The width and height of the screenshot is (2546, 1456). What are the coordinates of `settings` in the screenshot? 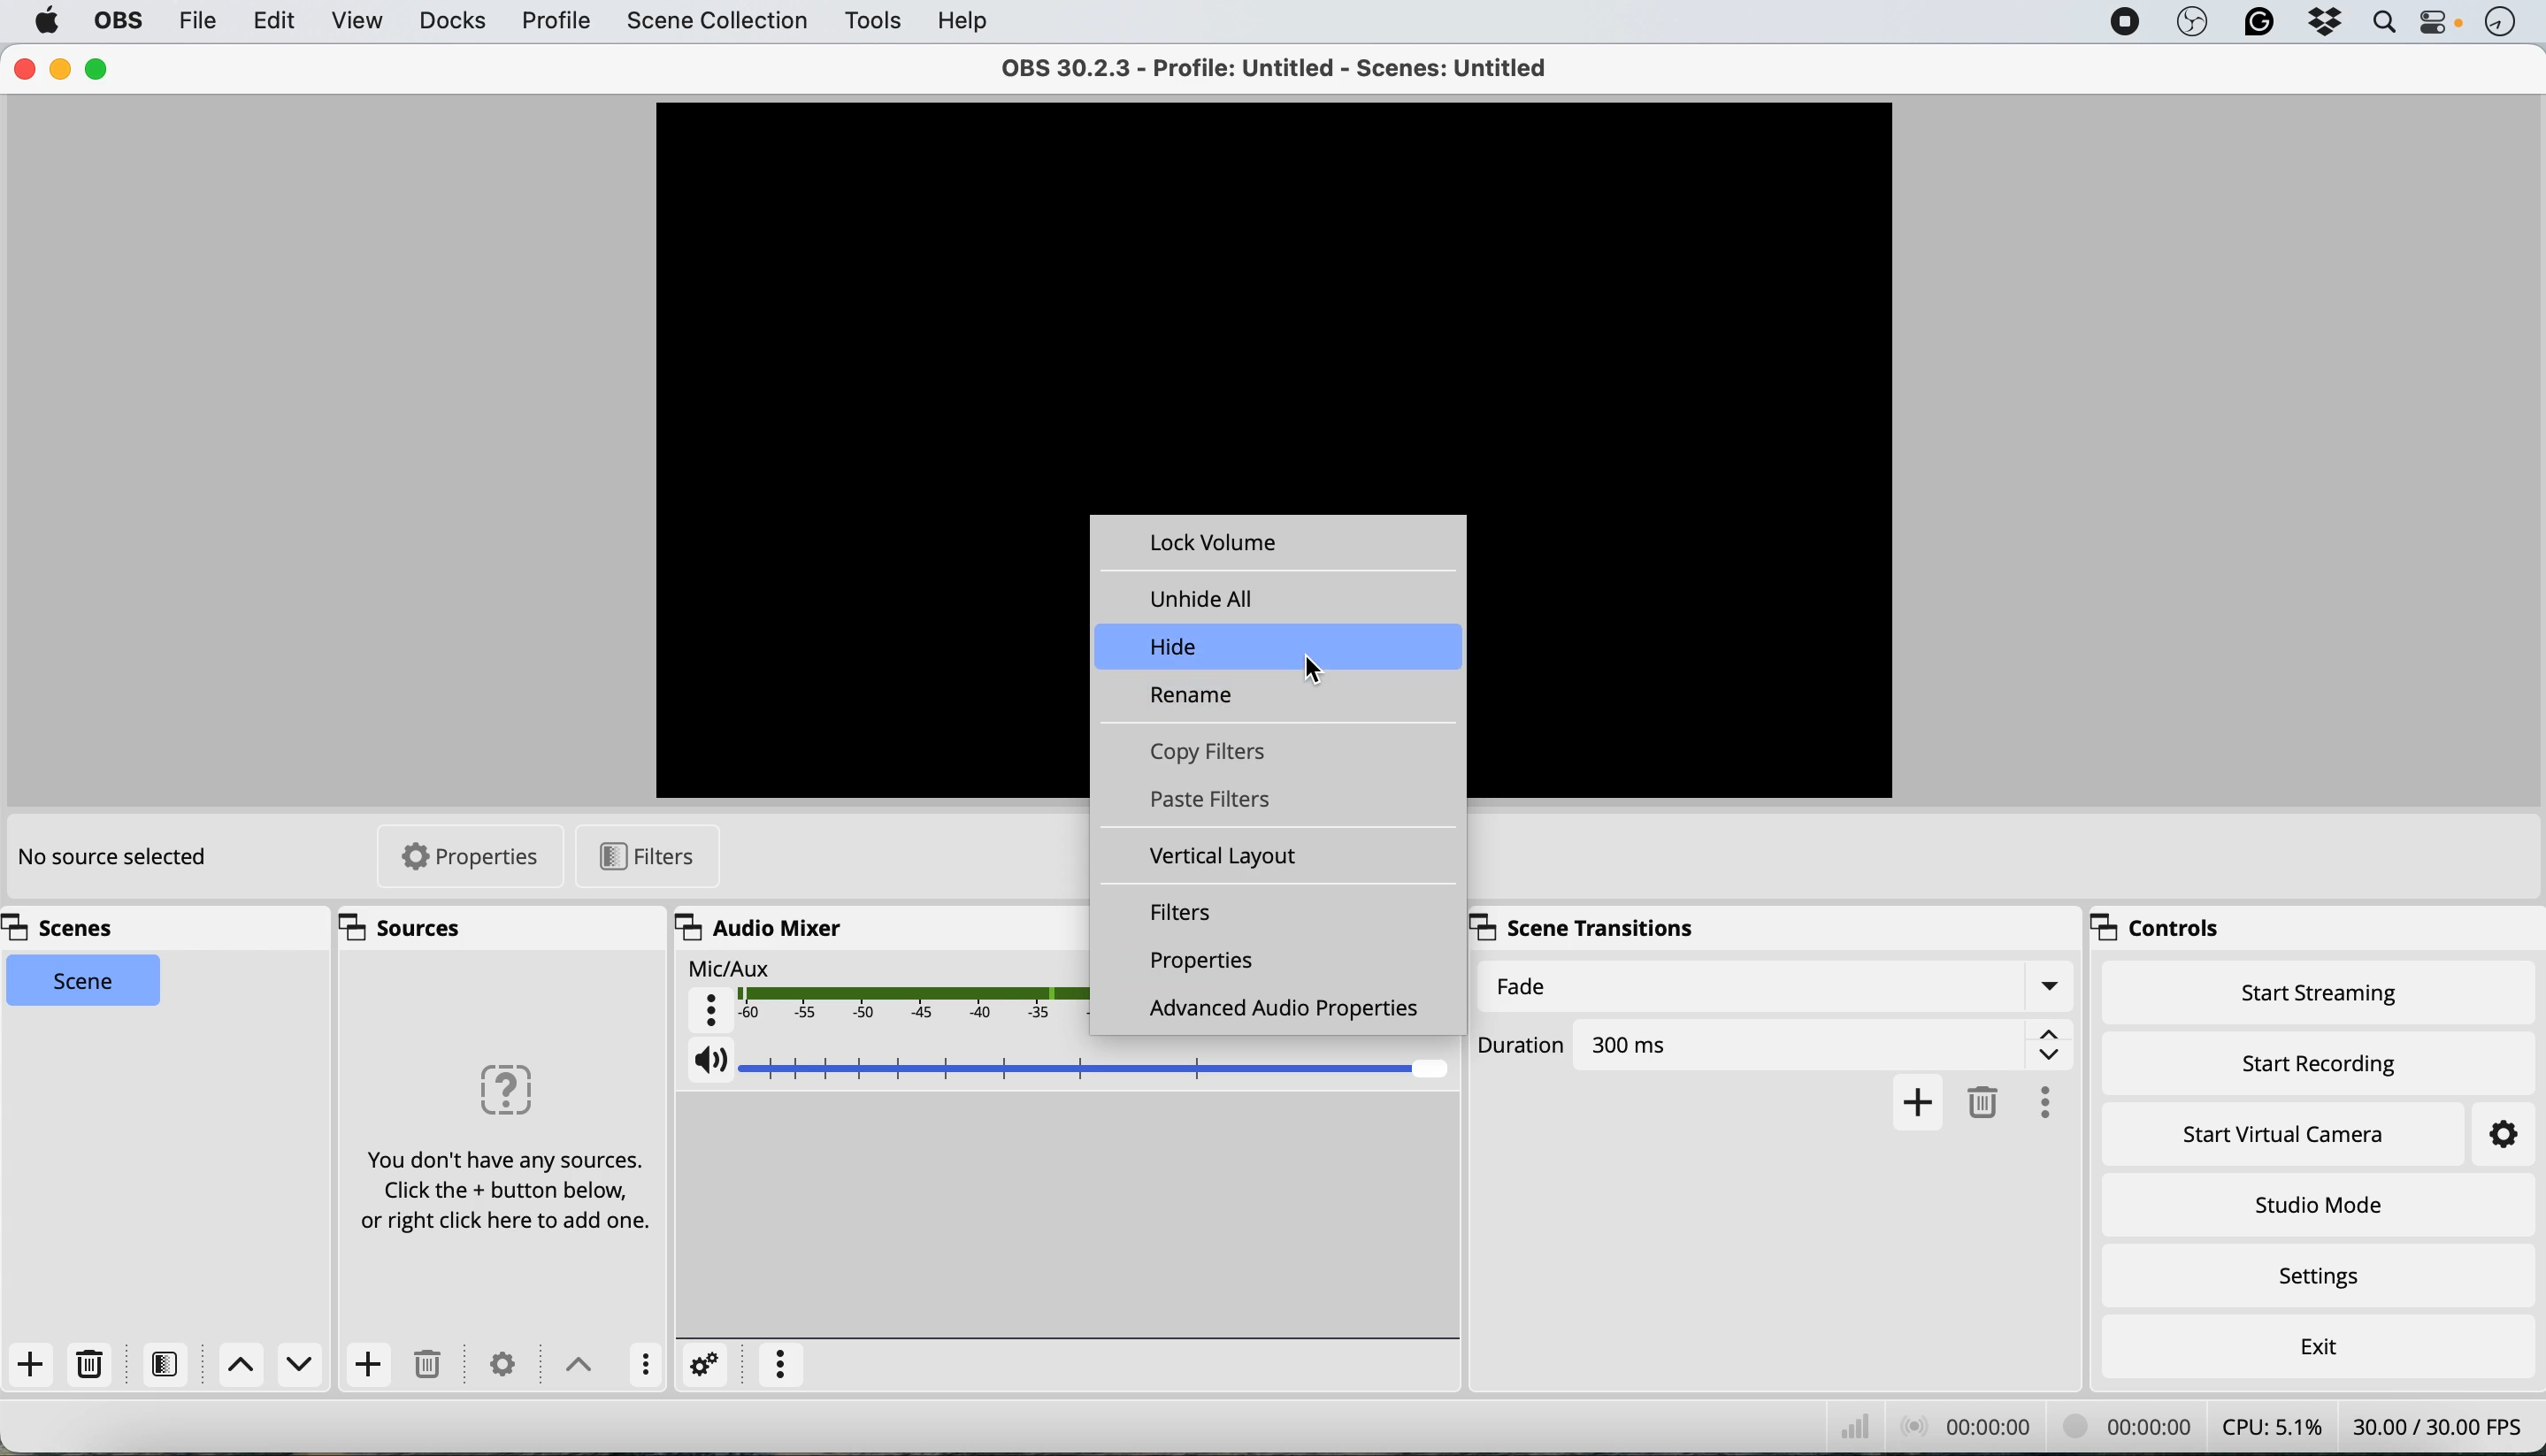 It's located at (499, 1364).